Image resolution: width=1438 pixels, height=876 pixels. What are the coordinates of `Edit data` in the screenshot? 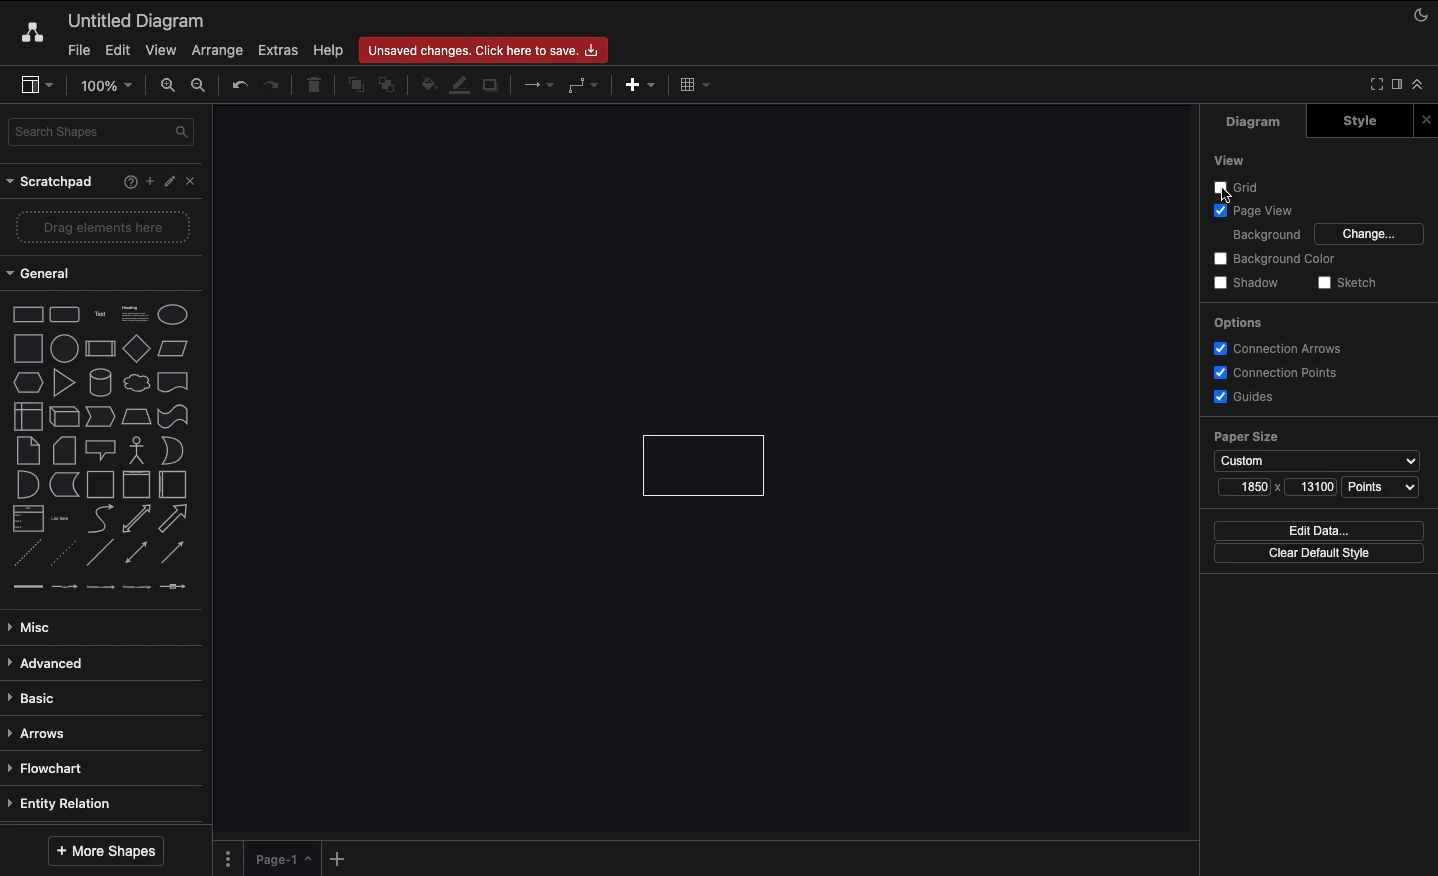 It's located at (1319, 531).